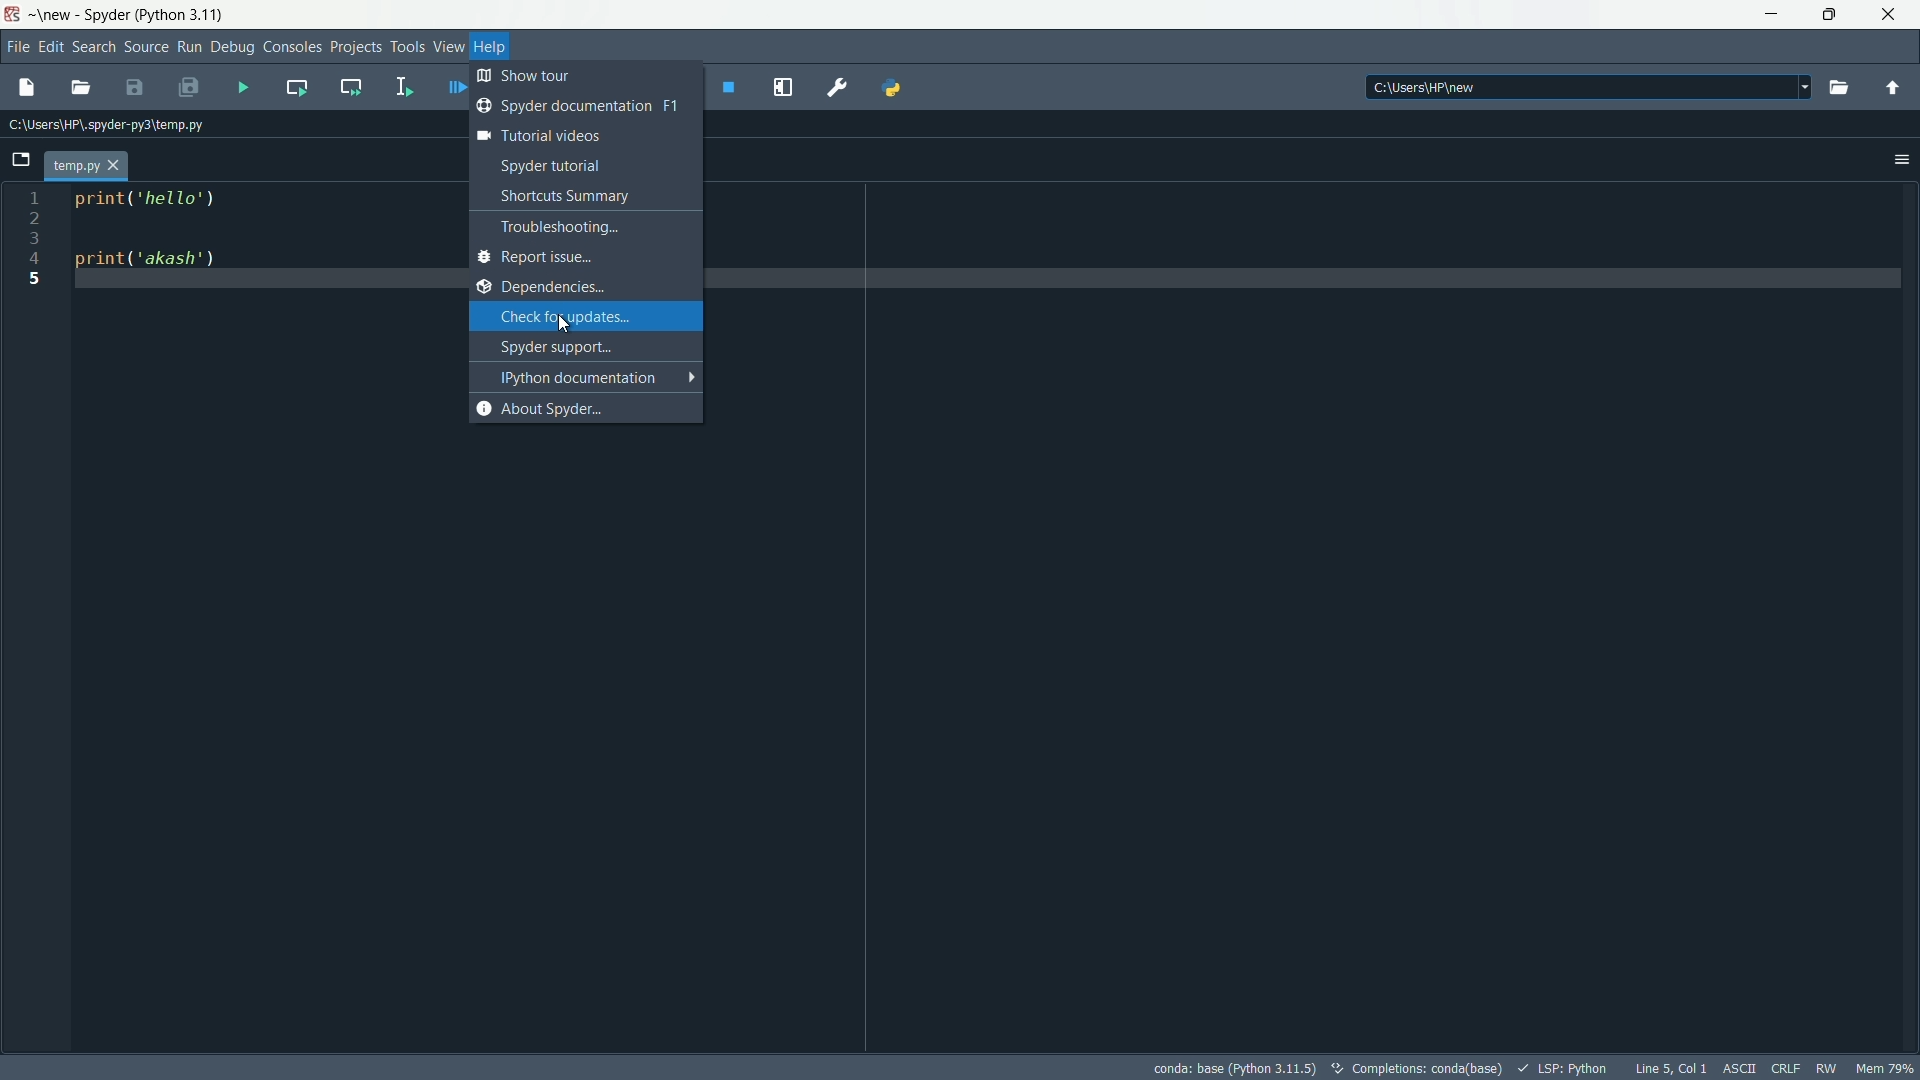  Describe the element at coordinates (1787, 1068) in the screenshot. I see `crlf` at that location.